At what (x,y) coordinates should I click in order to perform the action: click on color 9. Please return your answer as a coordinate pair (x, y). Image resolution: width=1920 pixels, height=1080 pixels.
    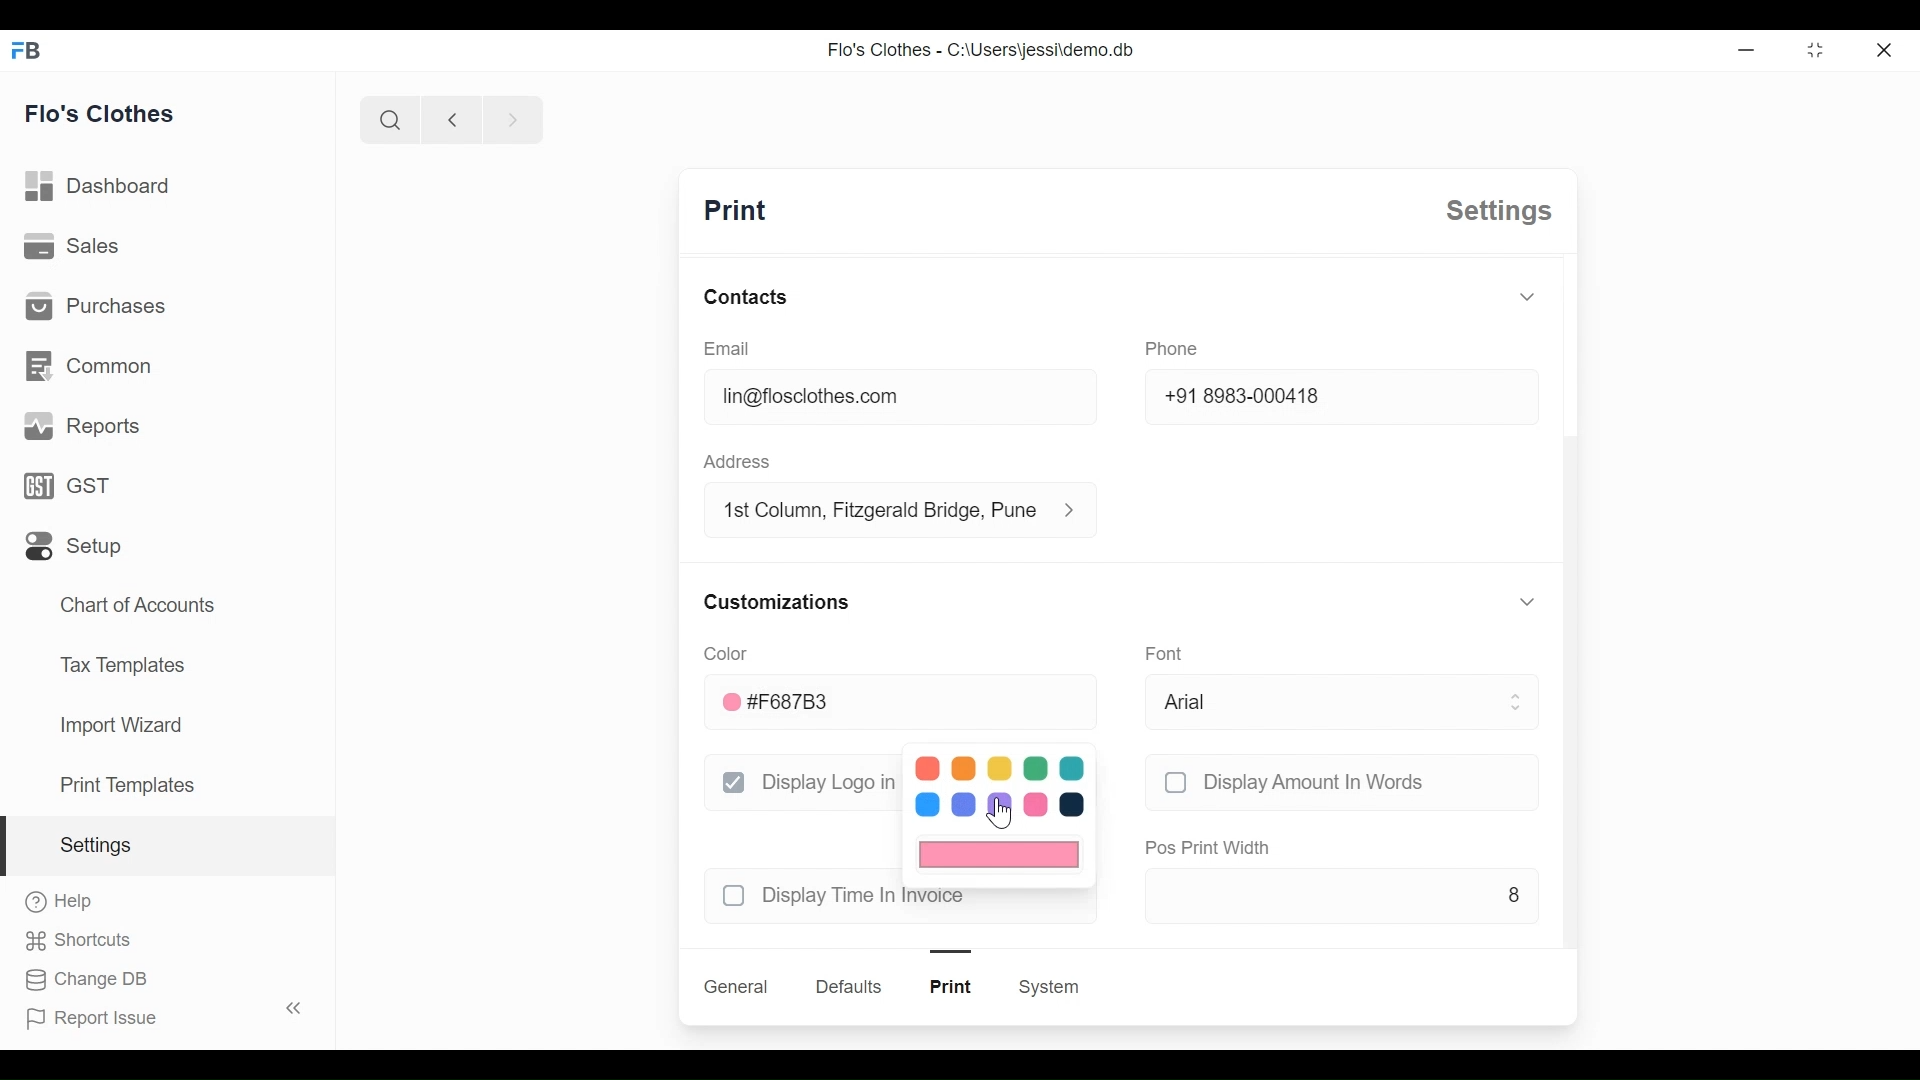
    Looking at the image, I should click on (1037, 805).